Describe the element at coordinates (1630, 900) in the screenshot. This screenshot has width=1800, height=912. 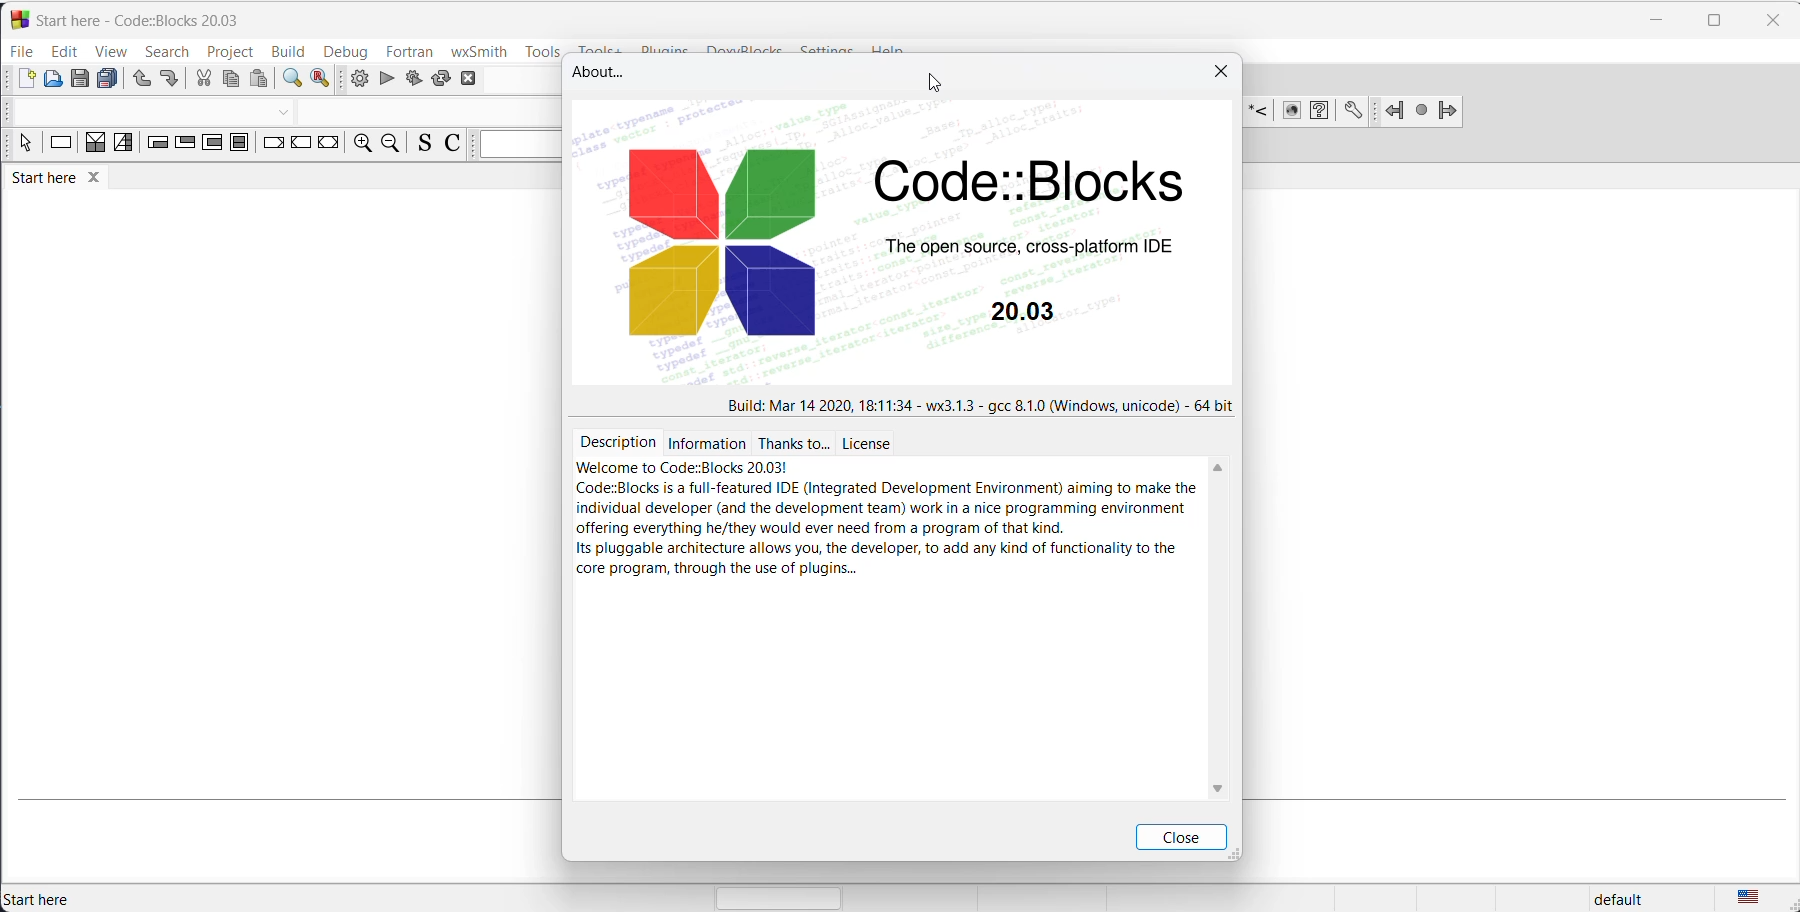
I see `default` at that location.